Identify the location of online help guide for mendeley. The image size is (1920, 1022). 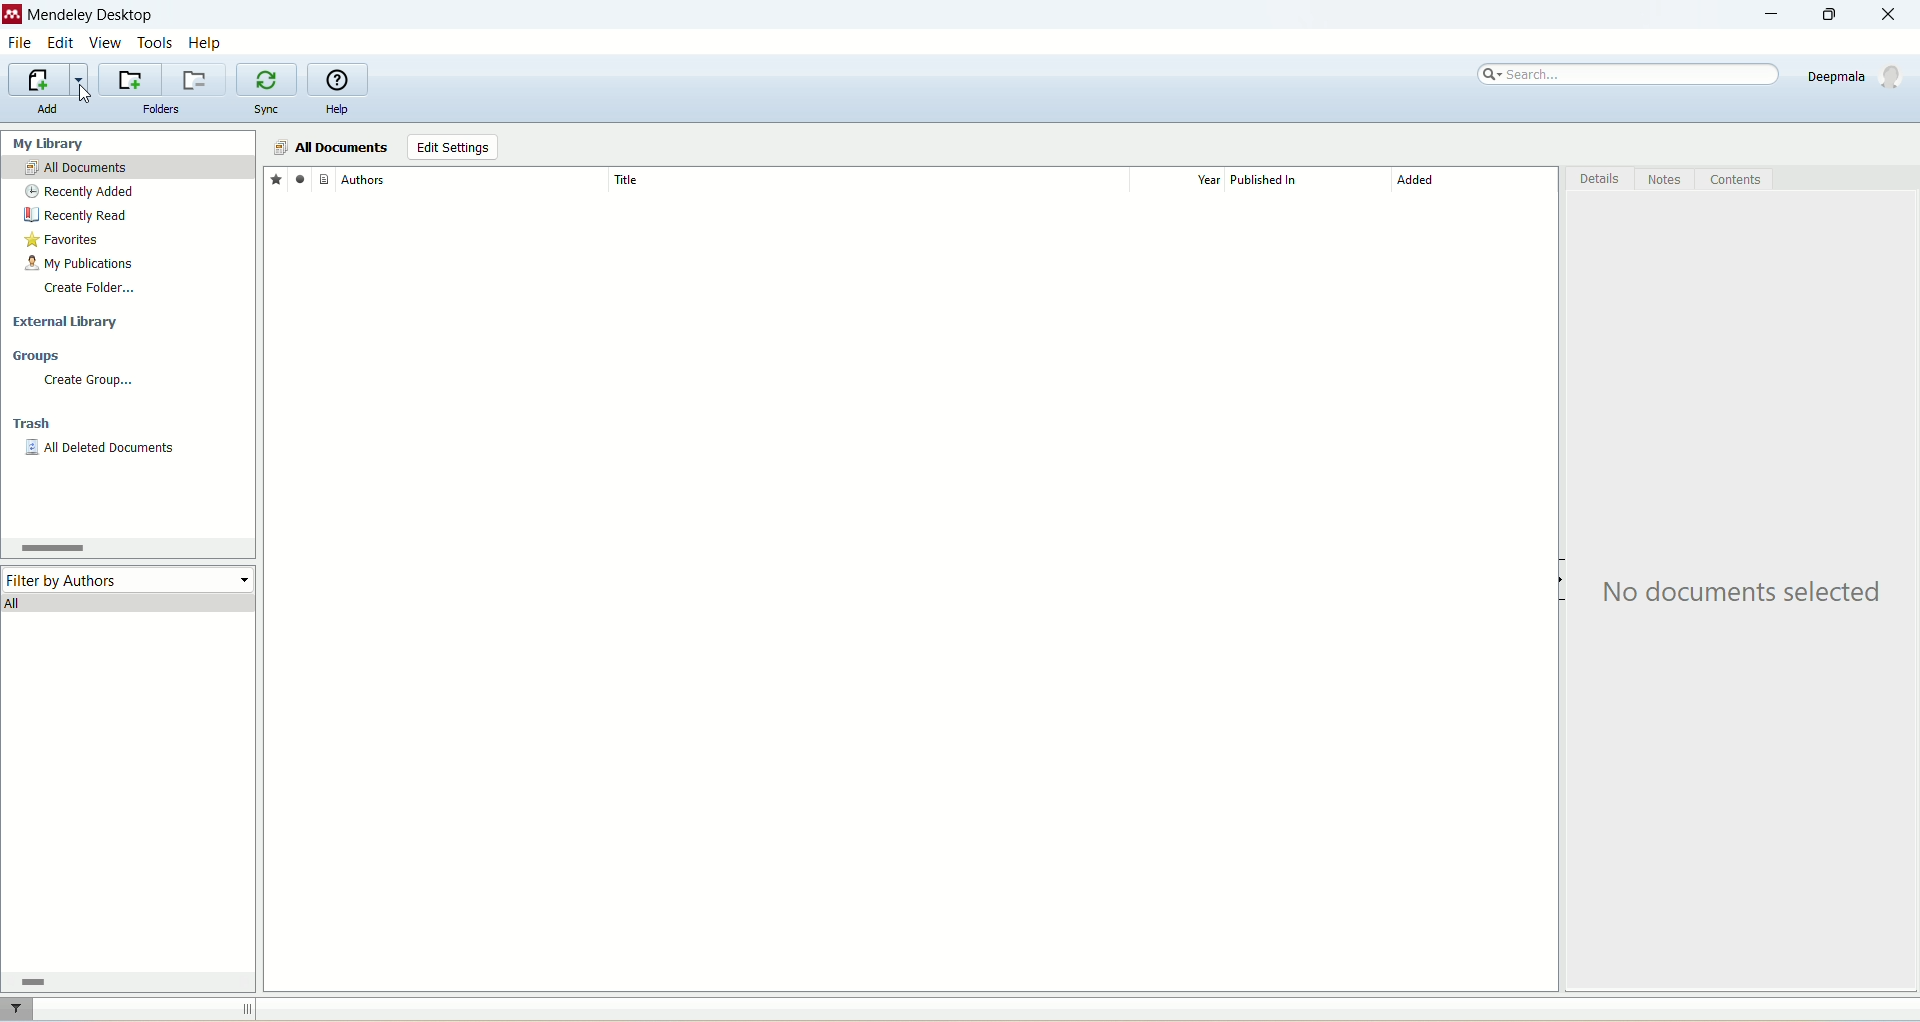
(339, 80).